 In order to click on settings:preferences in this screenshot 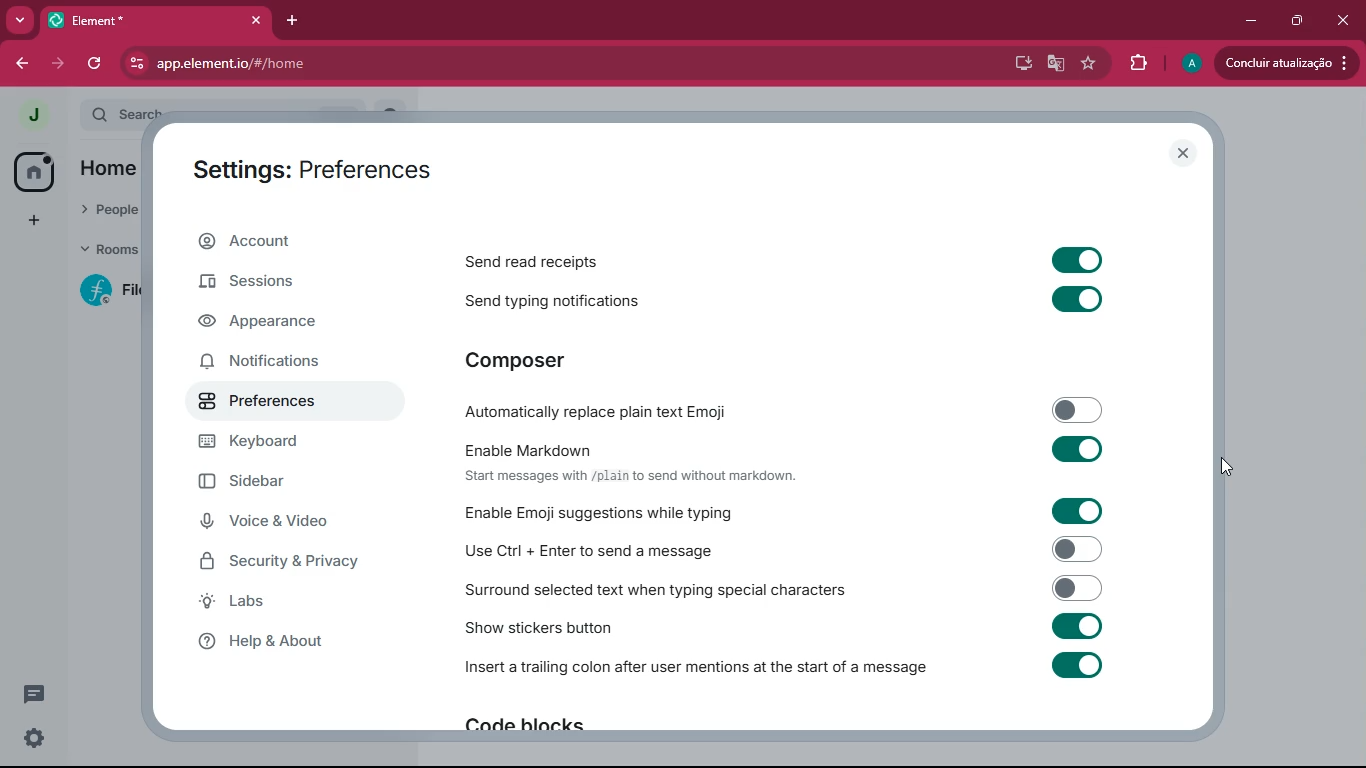, I will do `click(323, 165)`.